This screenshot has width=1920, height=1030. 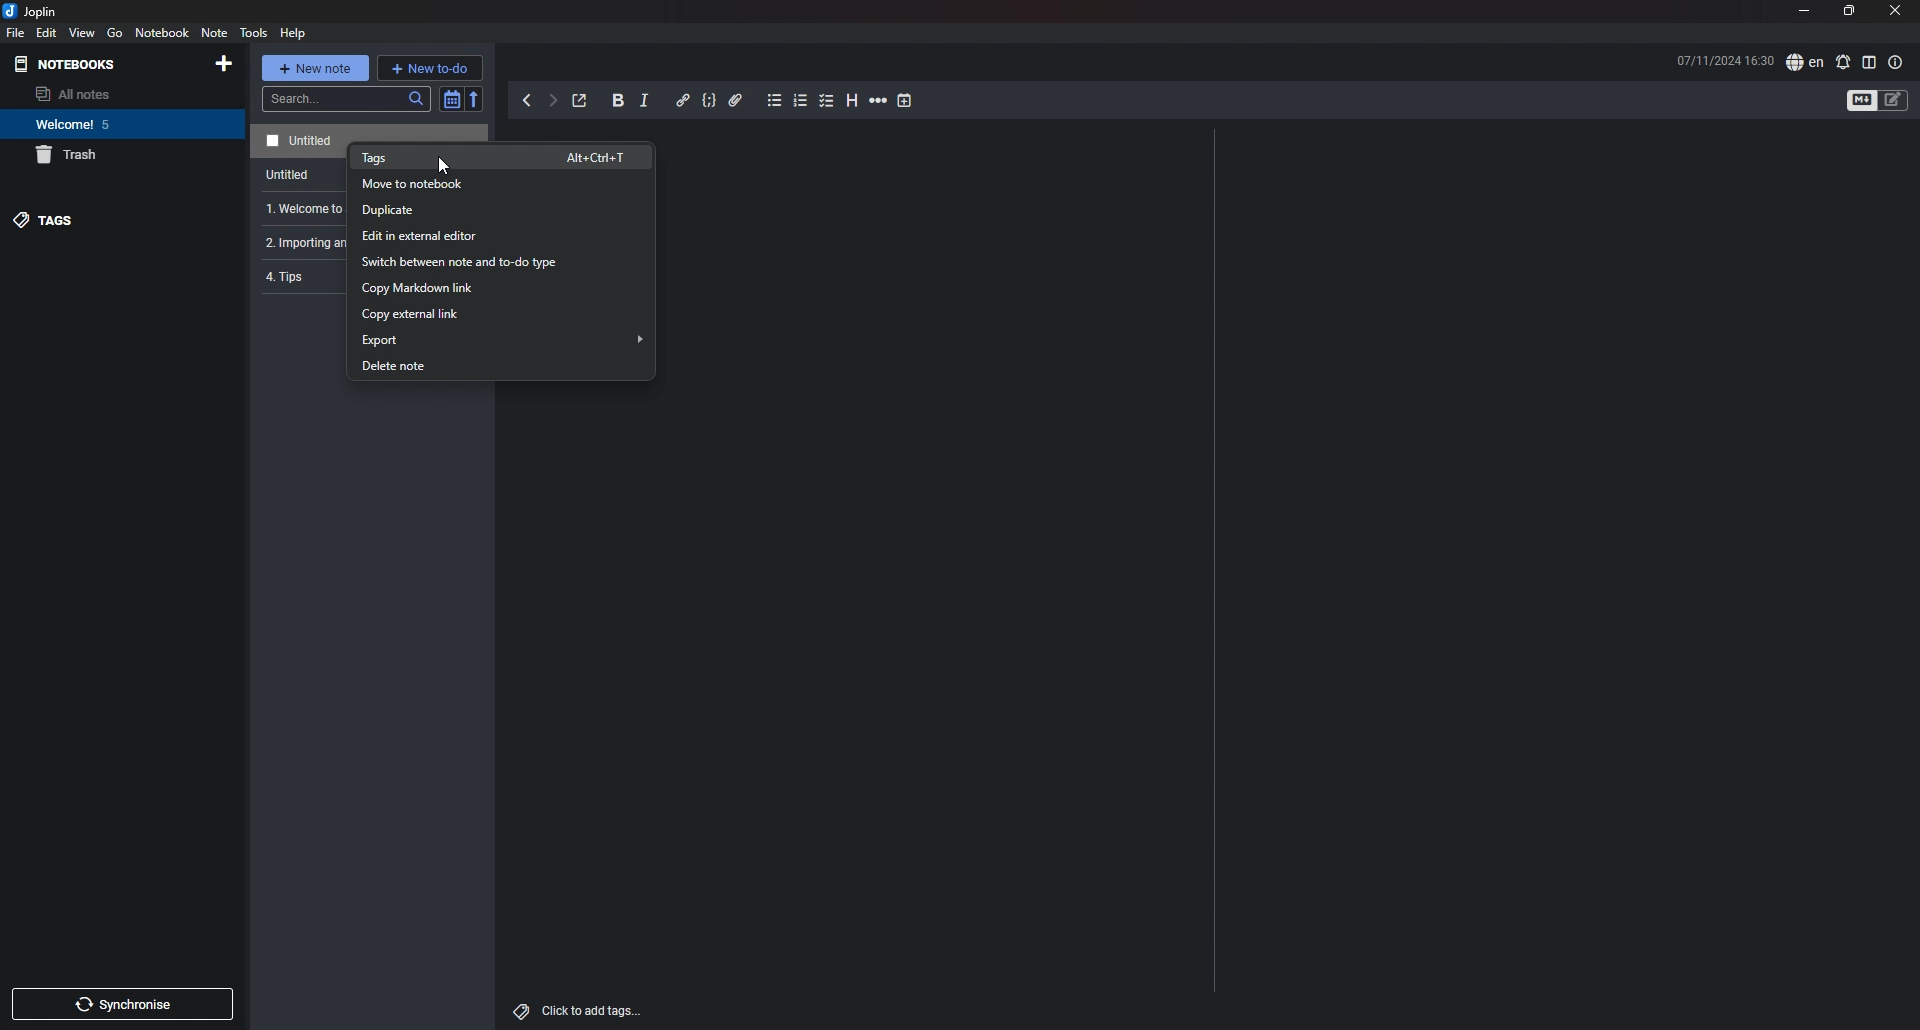 What do you see at coordinates (97, 219) in the screenshot?
I see `tags` at bounding box center [97, 219].